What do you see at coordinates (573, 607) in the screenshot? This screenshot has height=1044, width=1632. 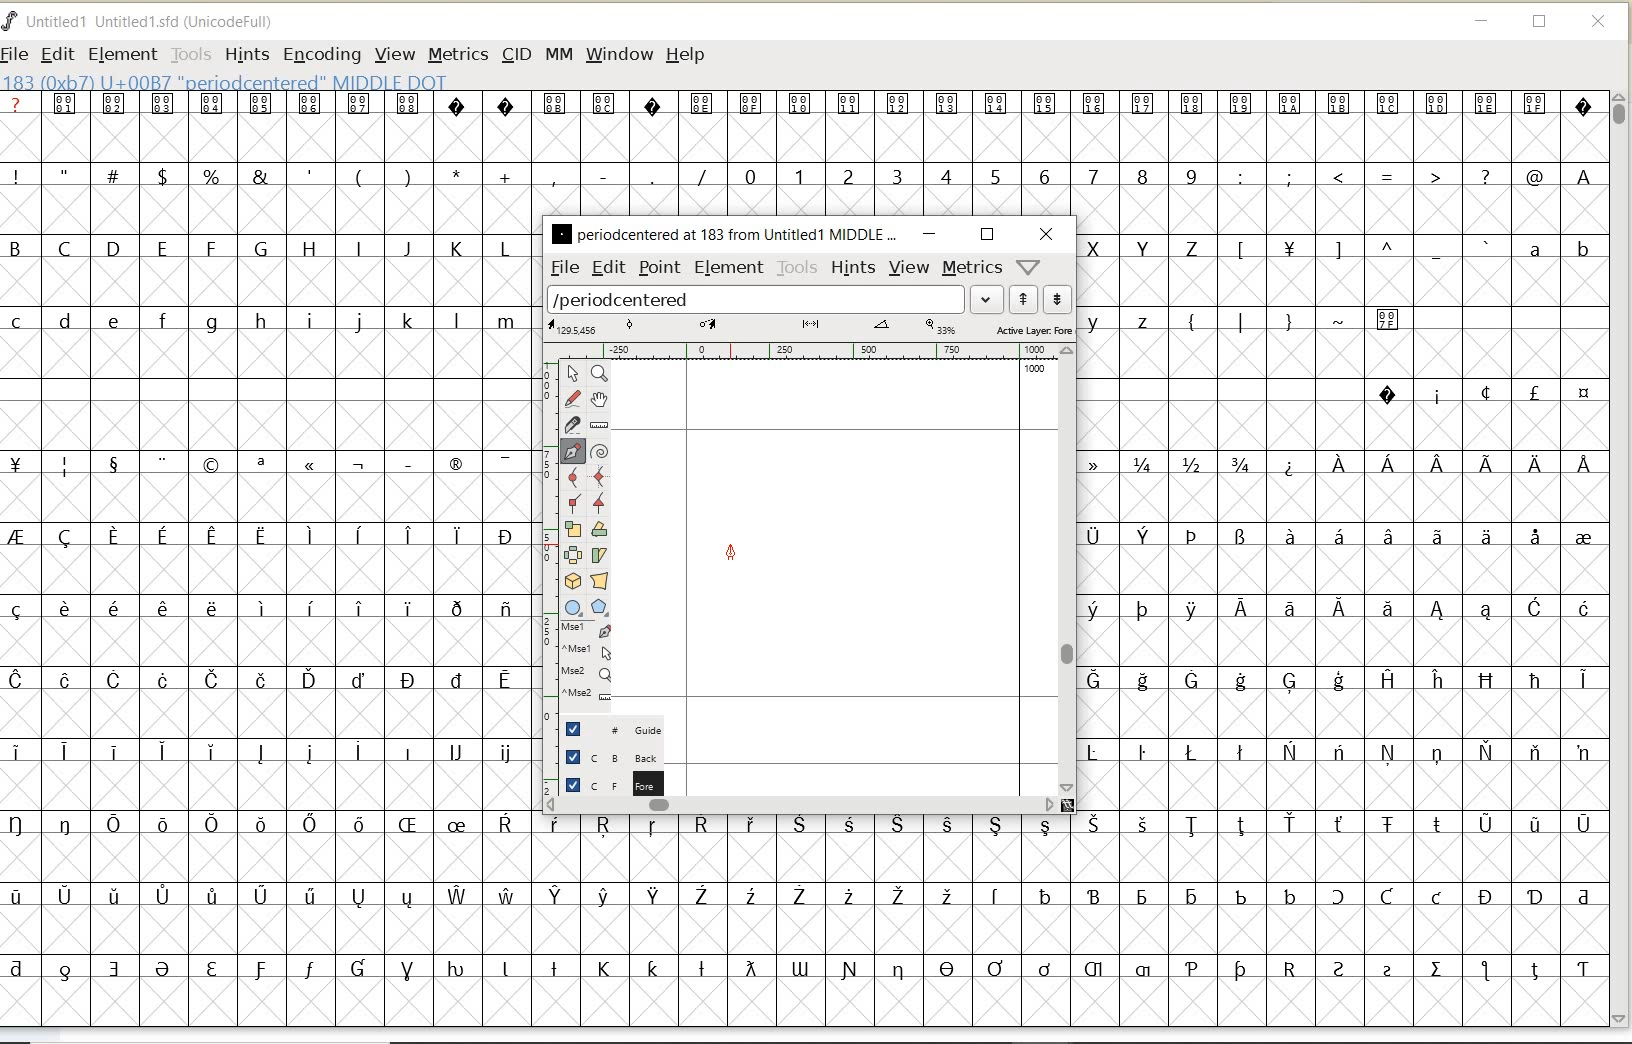 I see `rectangle or ellipse` at bounding box center [573, 607].